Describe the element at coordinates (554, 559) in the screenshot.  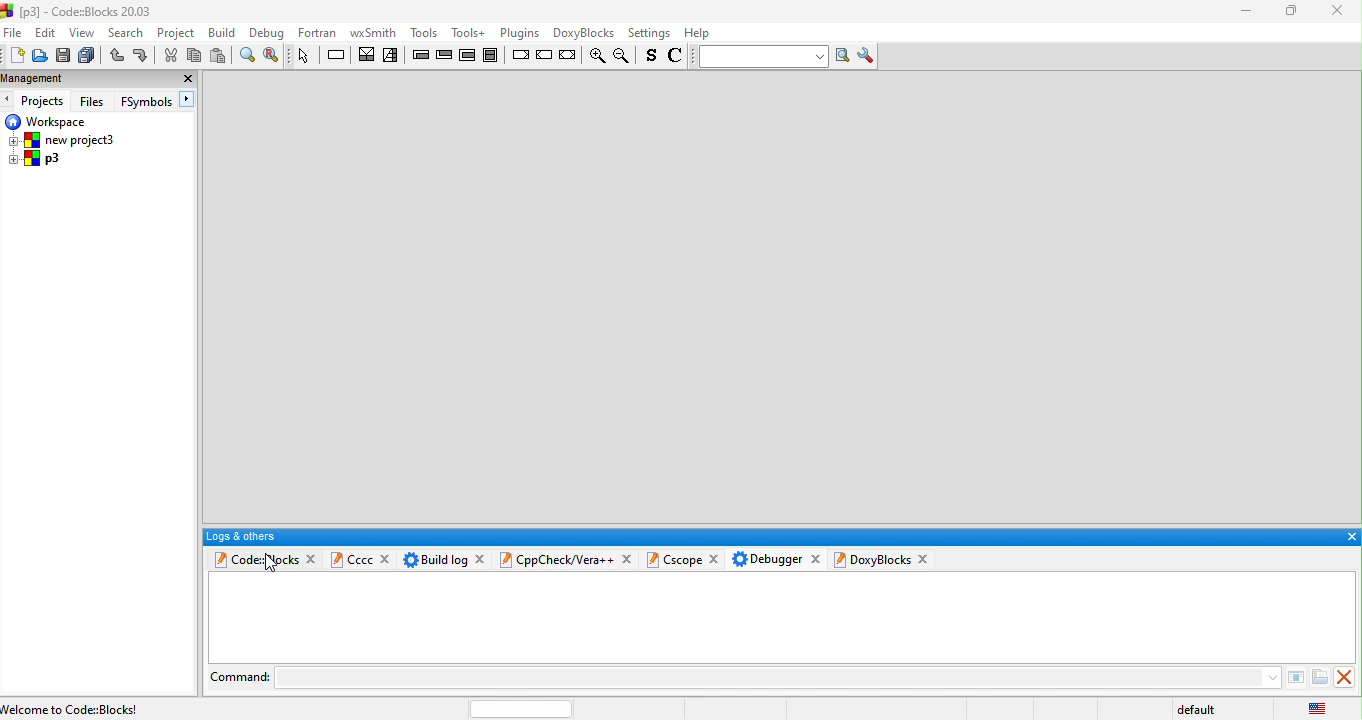
I see `copycheck/vera++` at that location.